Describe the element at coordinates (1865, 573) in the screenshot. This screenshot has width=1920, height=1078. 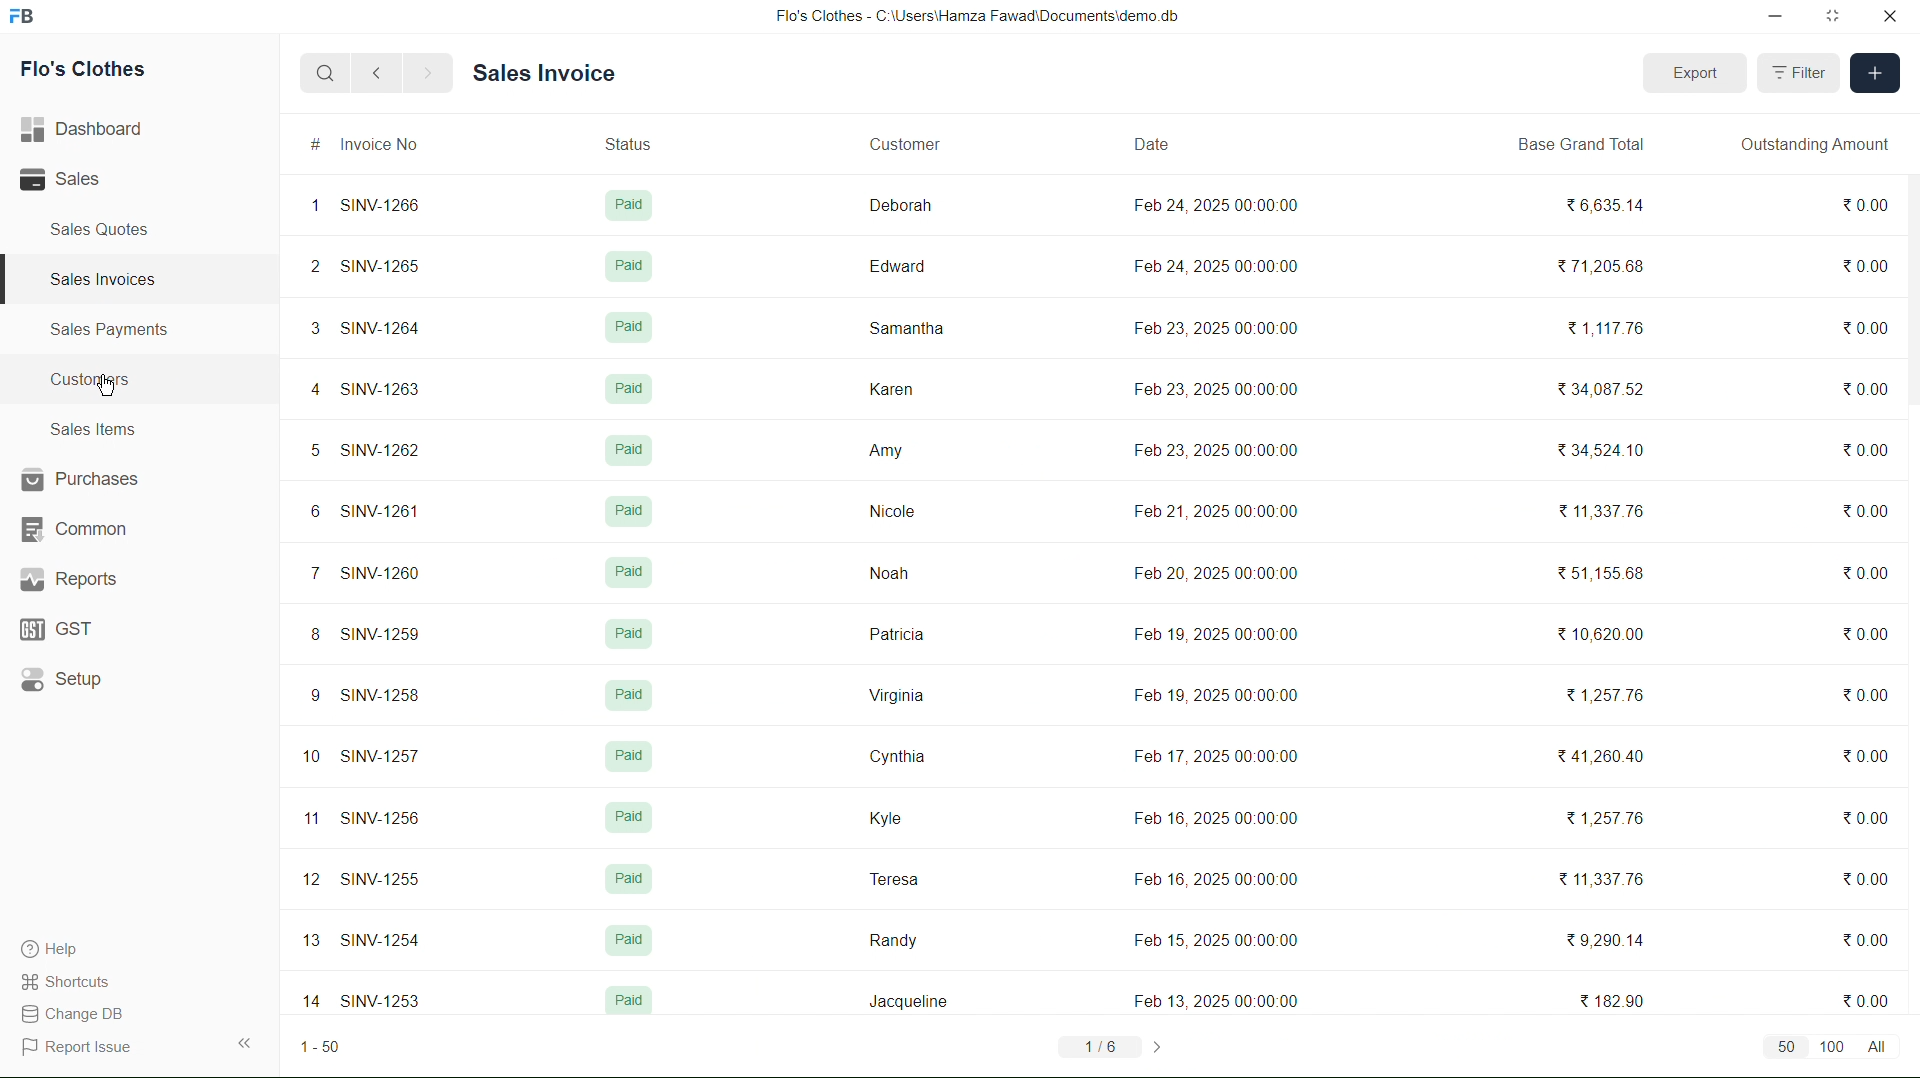
I see `0.00` at that location.